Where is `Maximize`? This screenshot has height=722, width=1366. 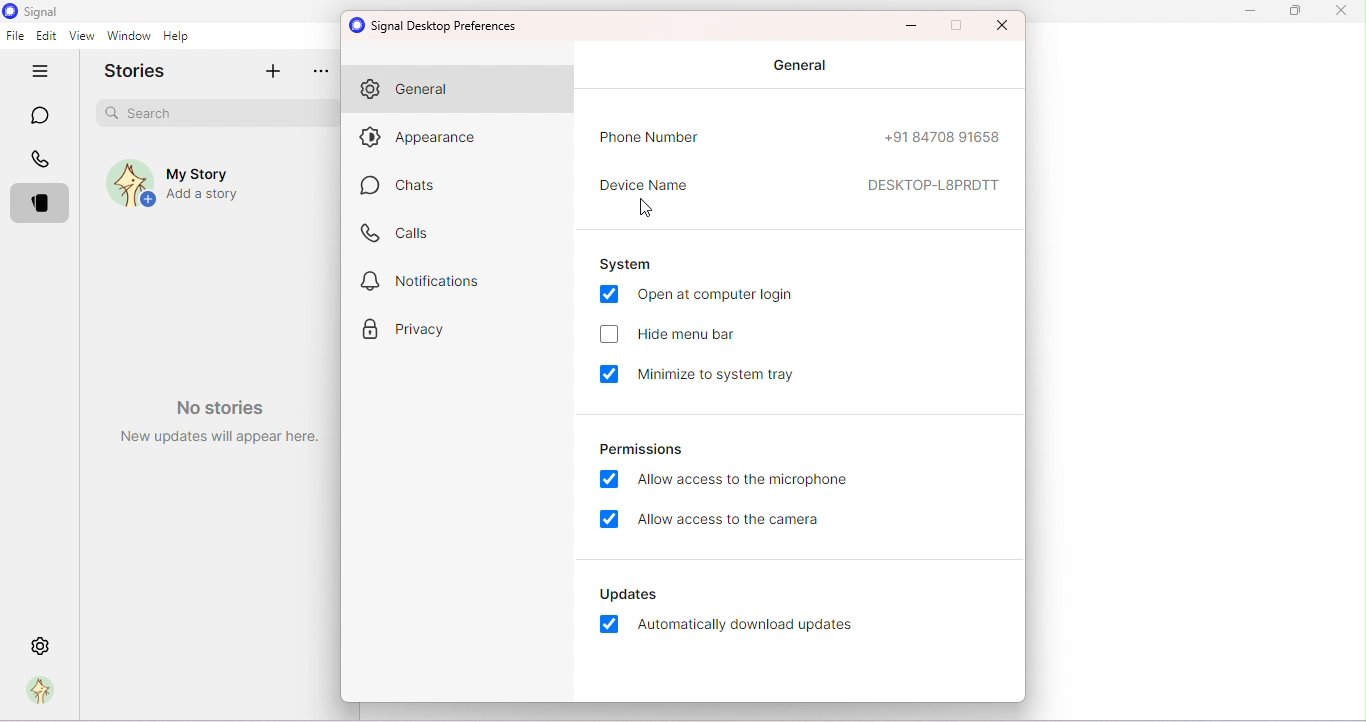
Maximize is located at coordinates (1003, 26).